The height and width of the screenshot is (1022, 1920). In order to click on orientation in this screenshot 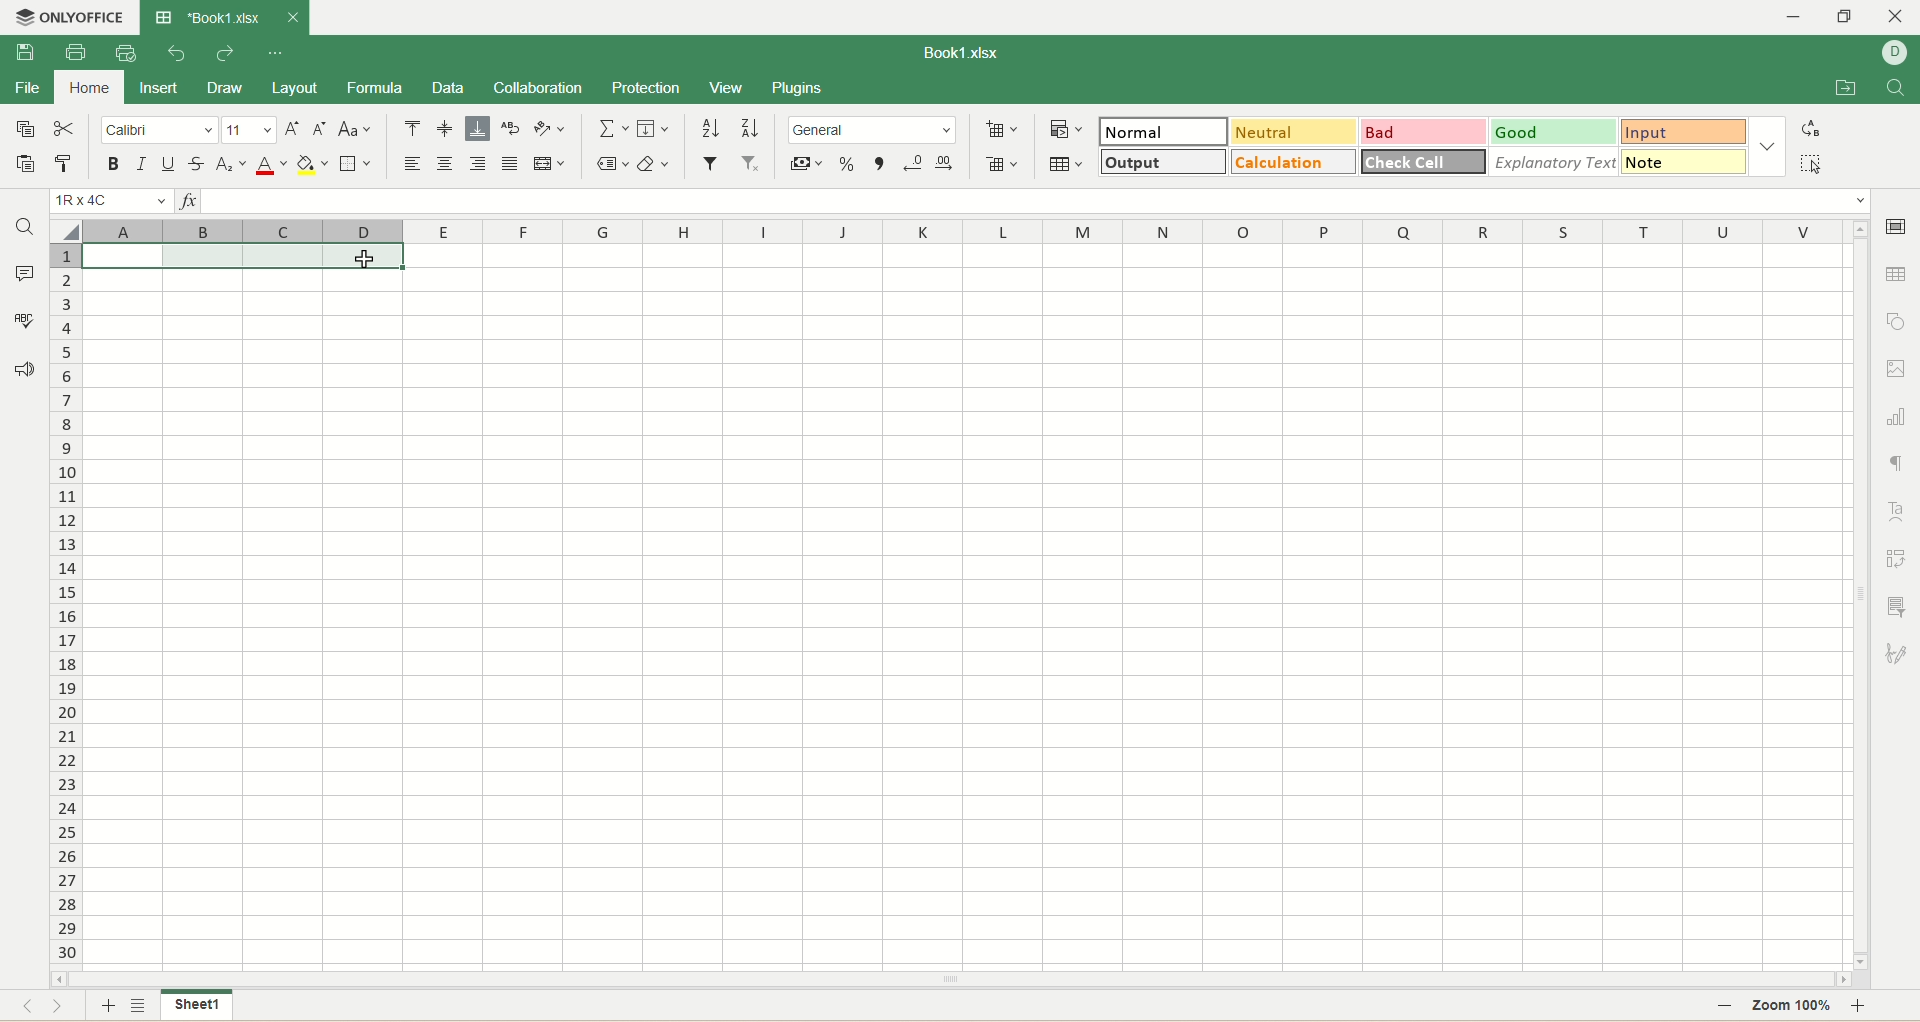, I will do `click(547, 128)`.